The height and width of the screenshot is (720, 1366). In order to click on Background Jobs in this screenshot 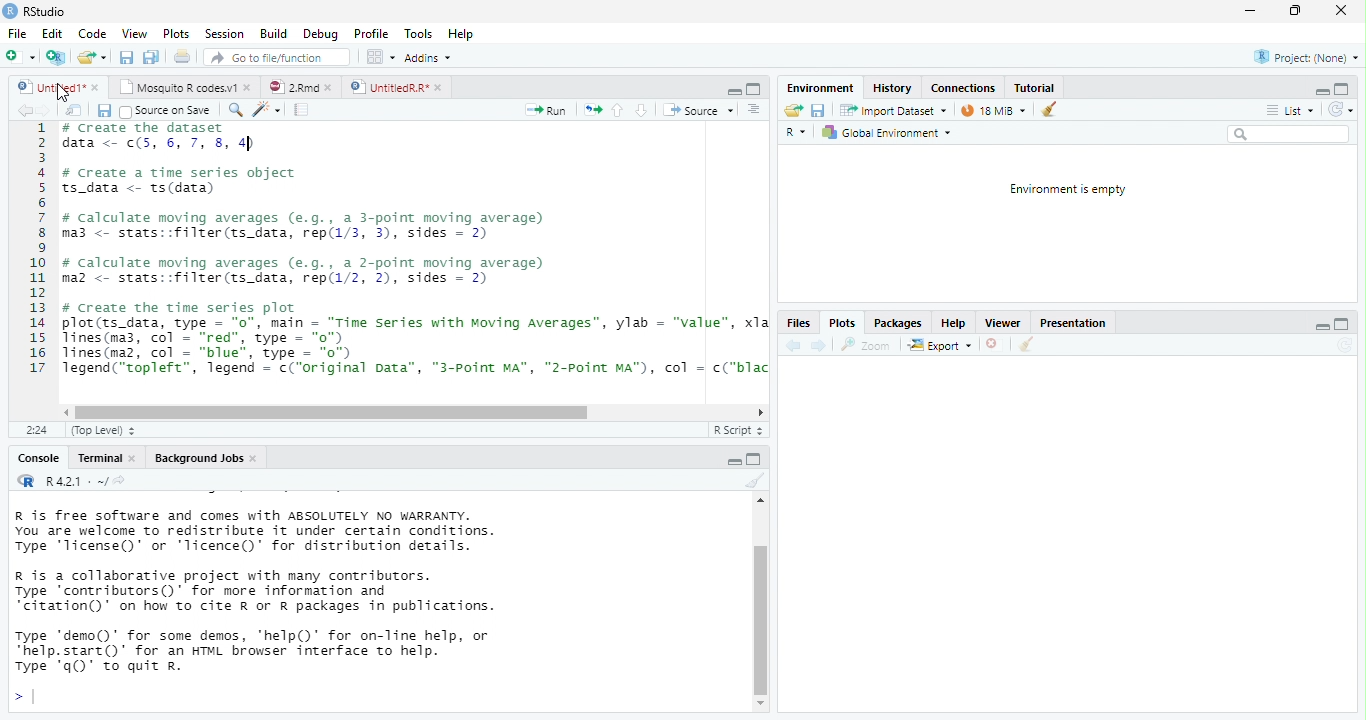, I will do `click(197, 458)`.